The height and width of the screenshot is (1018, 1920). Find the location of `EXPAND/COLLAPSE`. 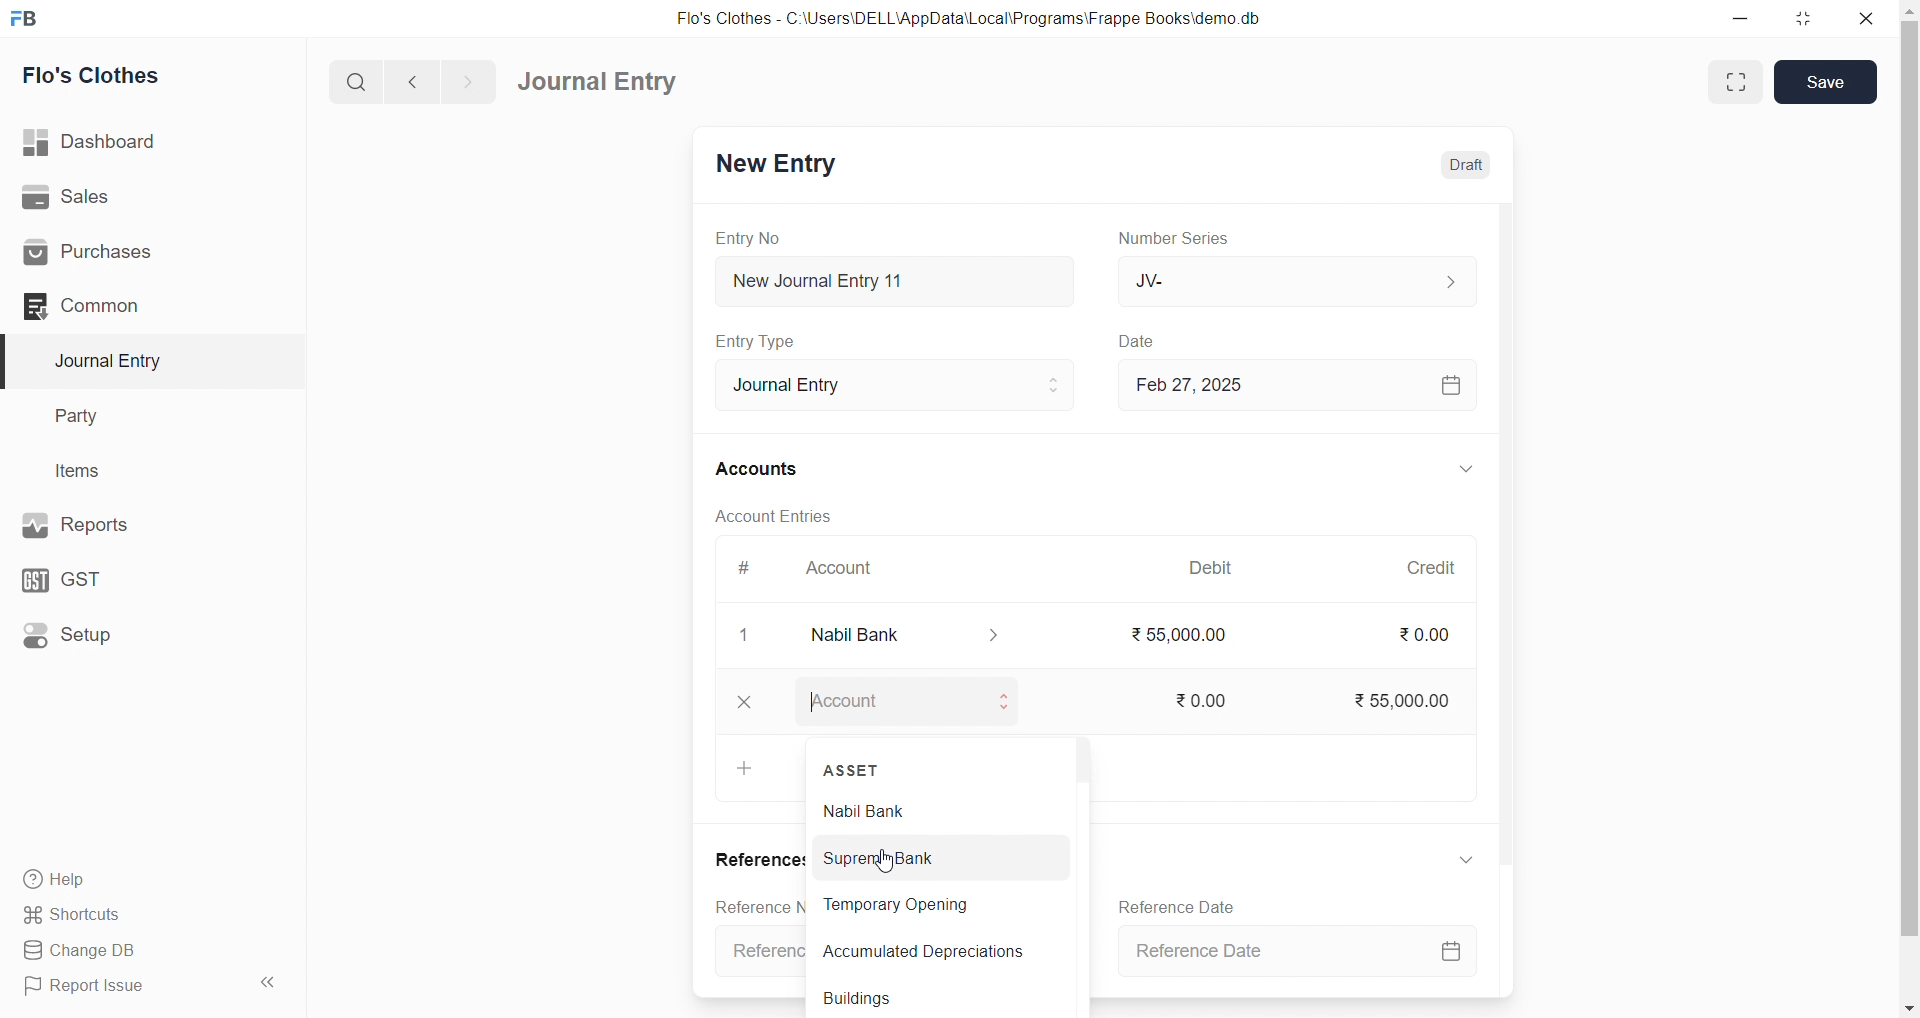

EXPAND/COLLAPSE is located at coordinates (1469, 859).